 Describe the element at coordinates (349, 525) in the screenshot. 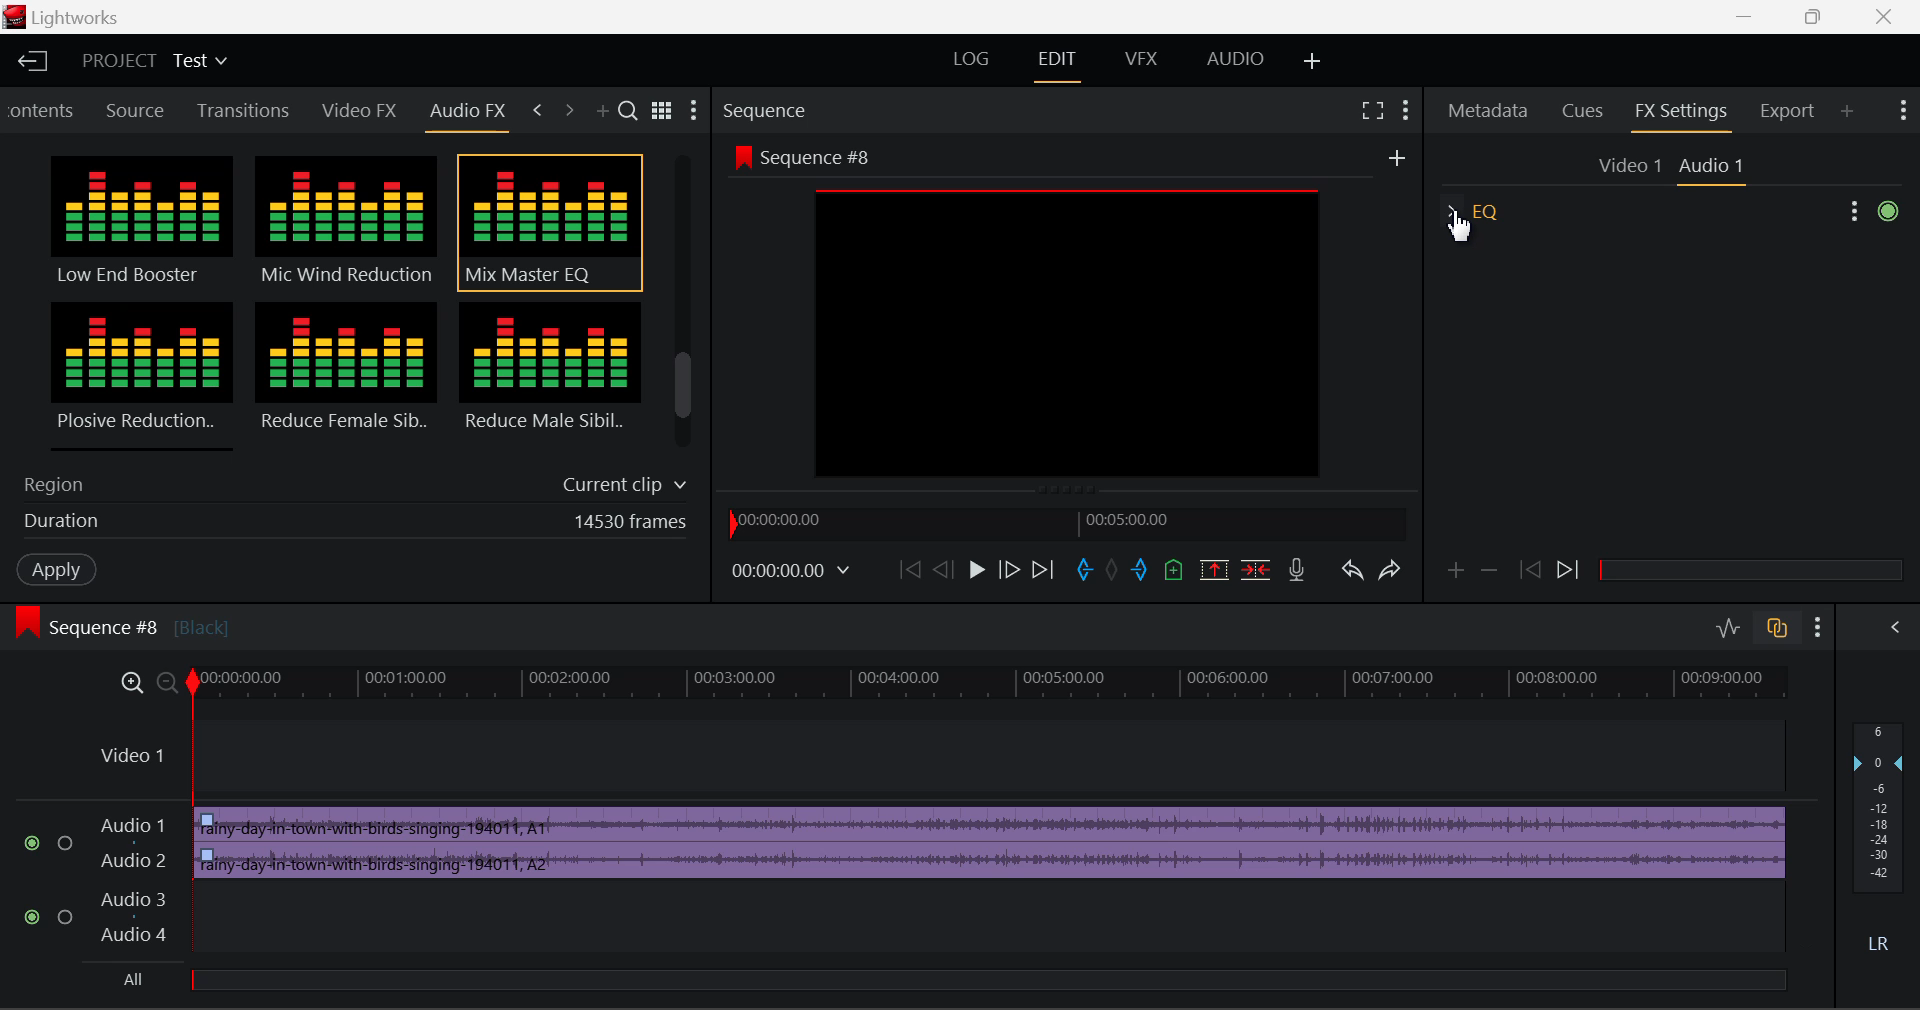

I see `Duration` at that location.